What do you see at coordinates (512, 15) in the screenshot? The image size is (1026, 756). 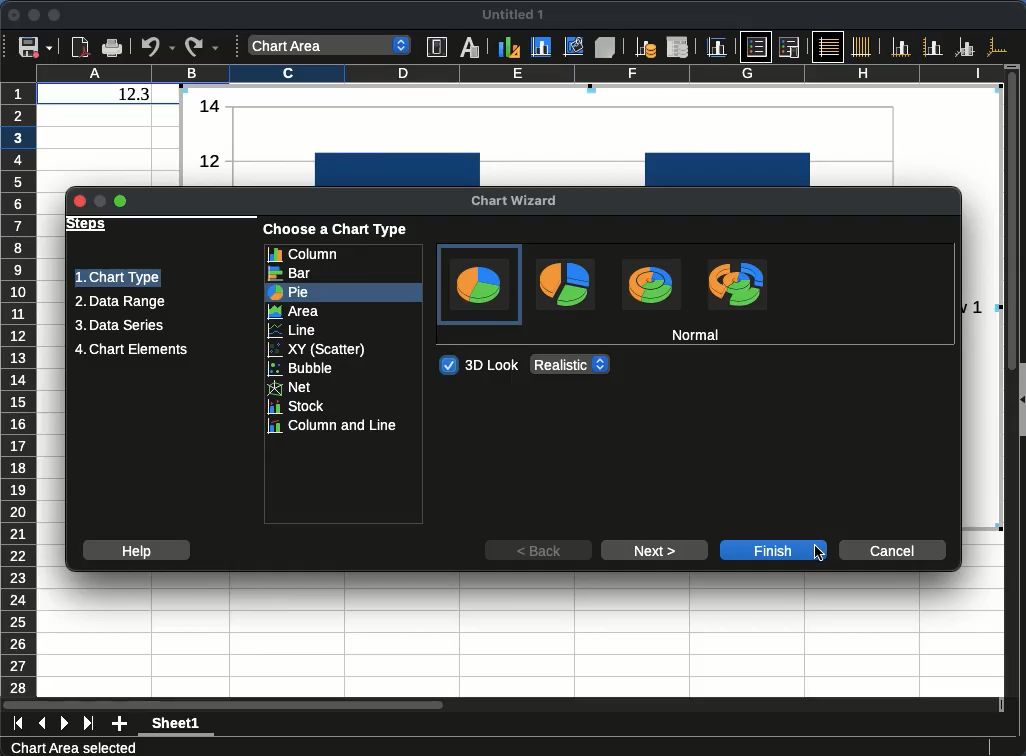 I see `untitled 1` at bounding box center [512, 15].